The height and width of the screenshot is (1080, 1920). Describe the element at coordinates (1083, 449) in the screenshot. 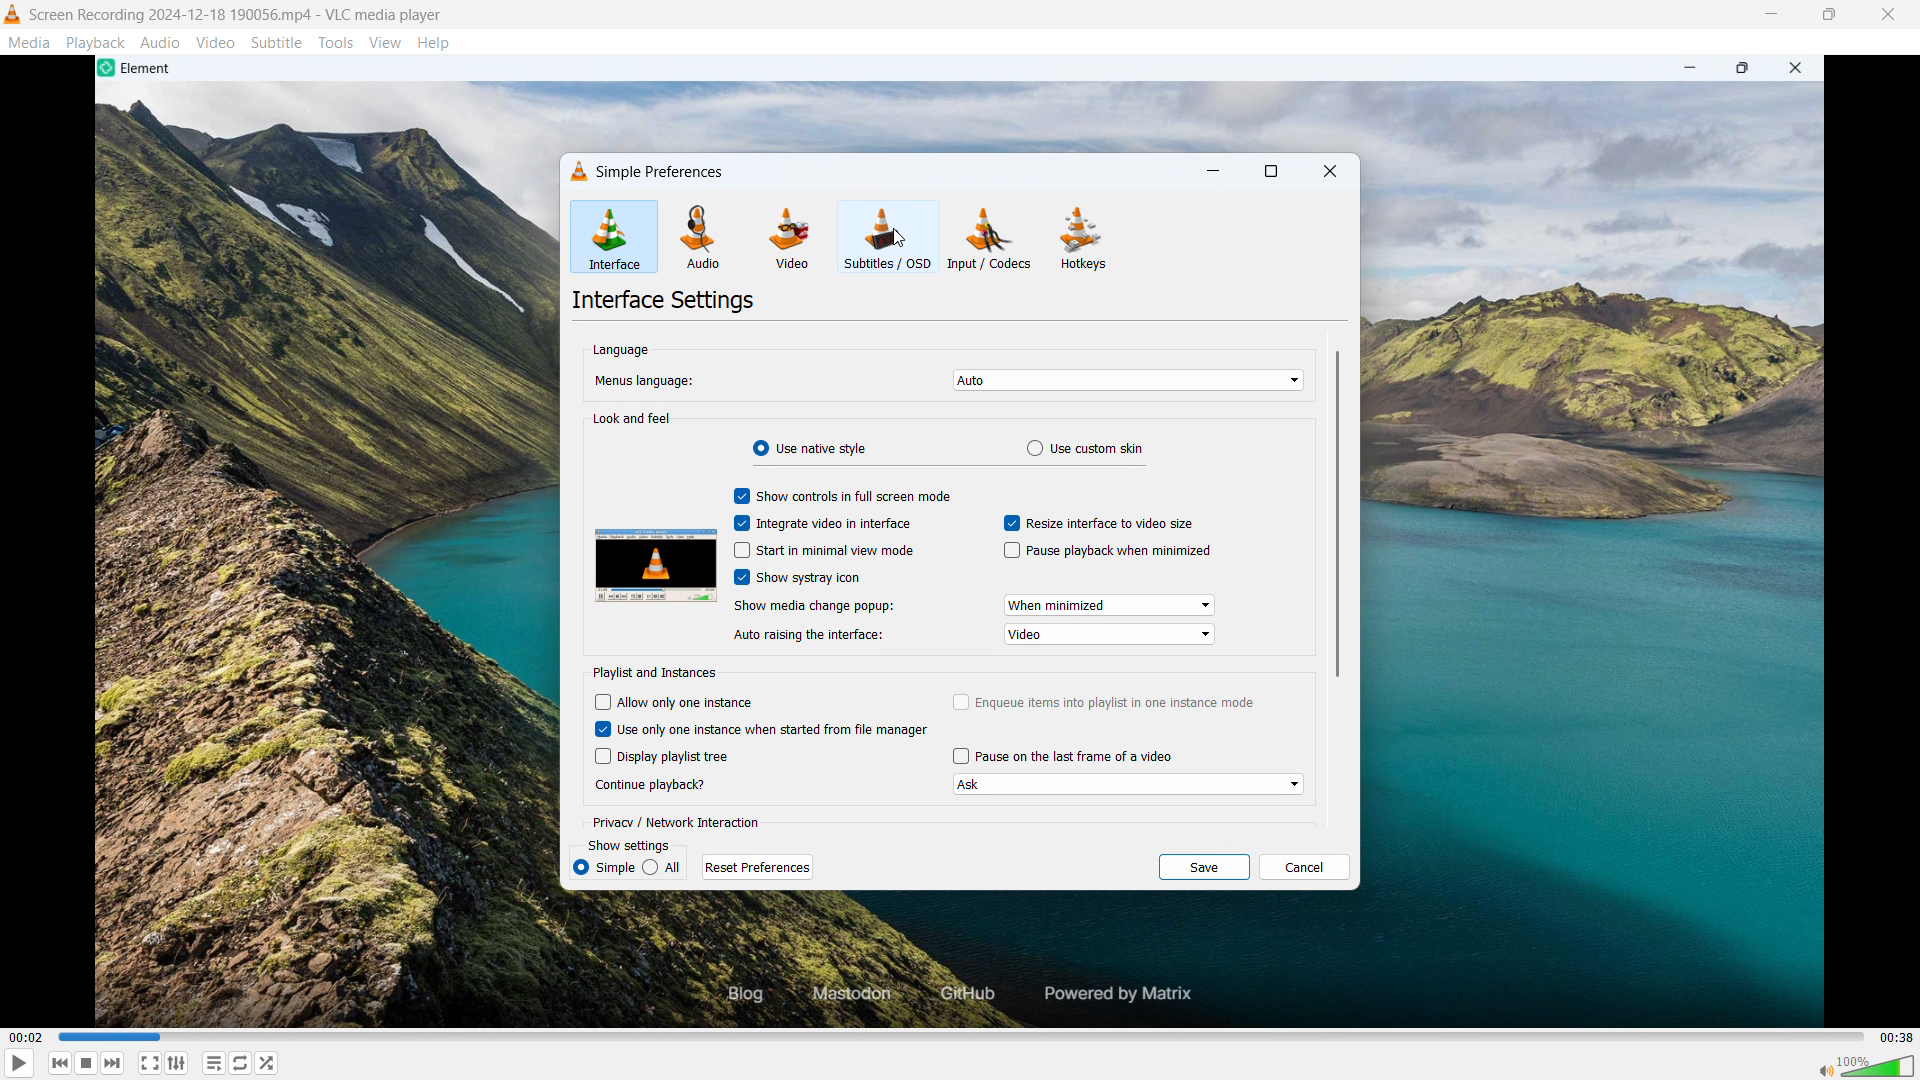

I see `use custom skin` at that location.